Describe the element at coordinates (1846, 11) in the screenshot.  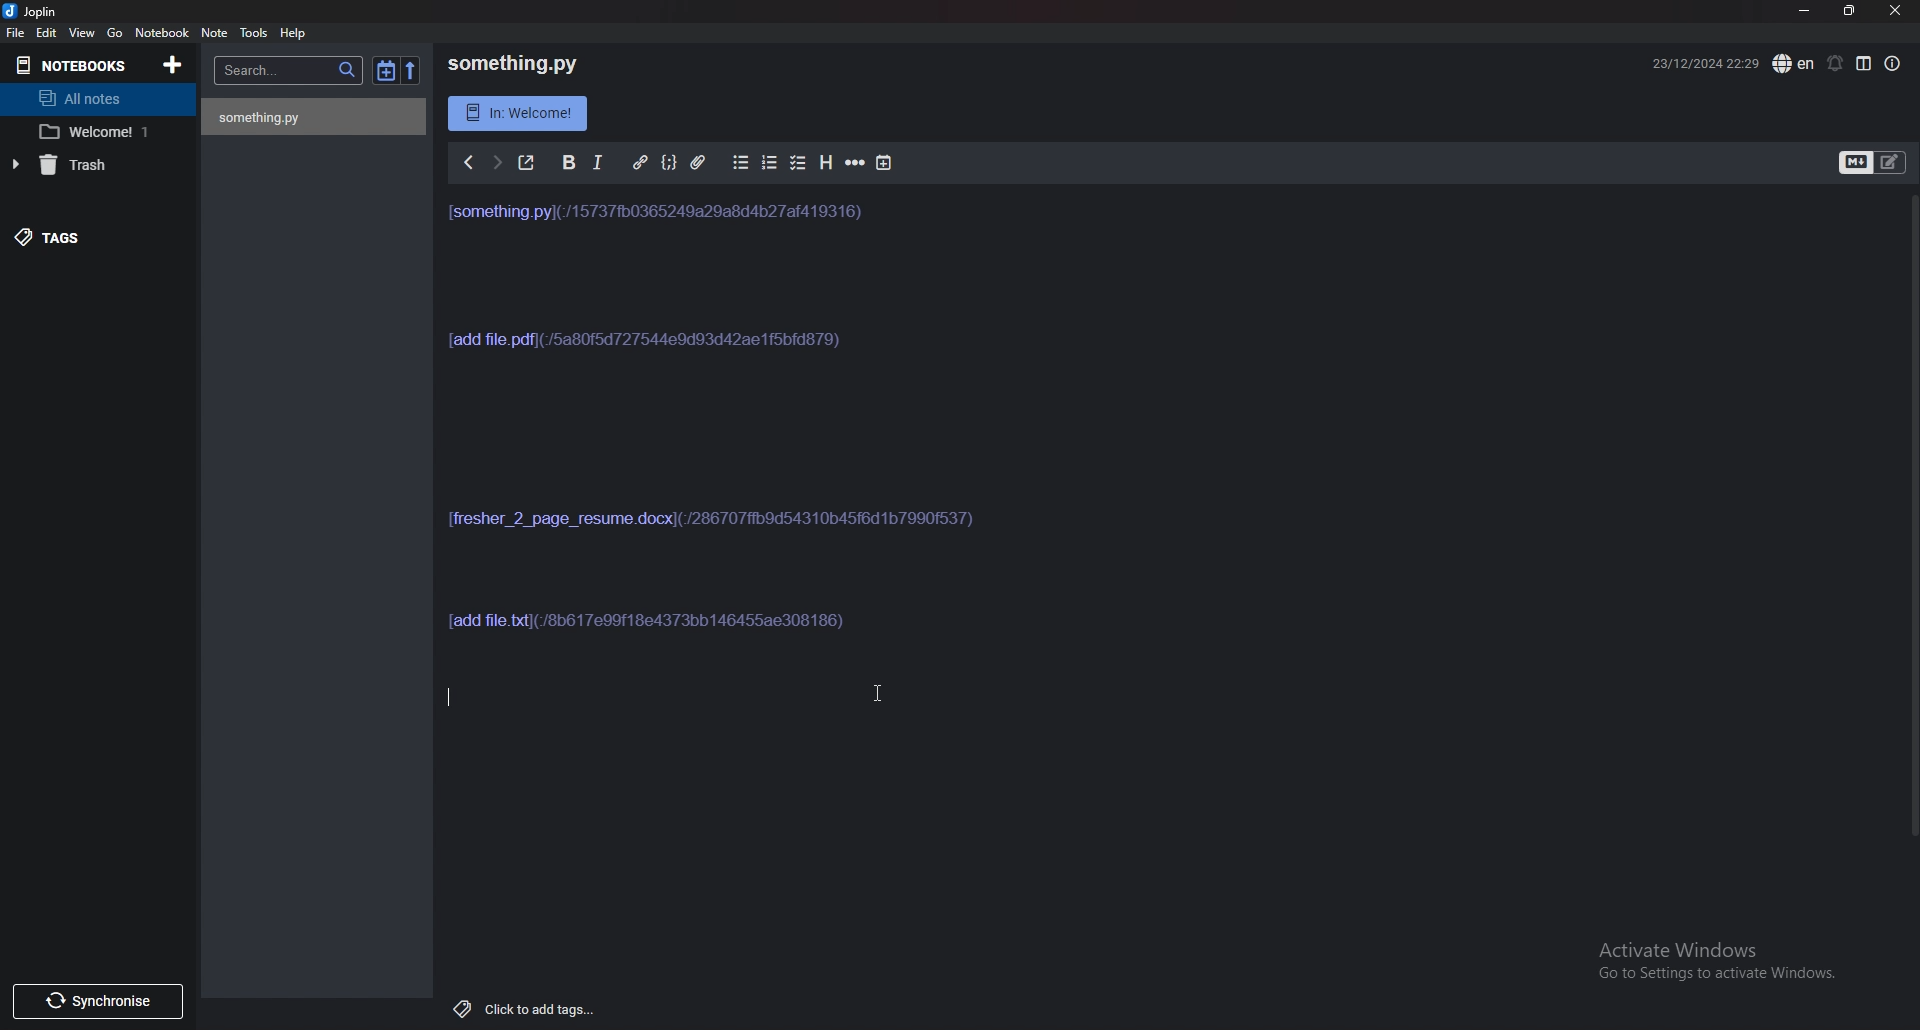
I see `Resize` at that location.